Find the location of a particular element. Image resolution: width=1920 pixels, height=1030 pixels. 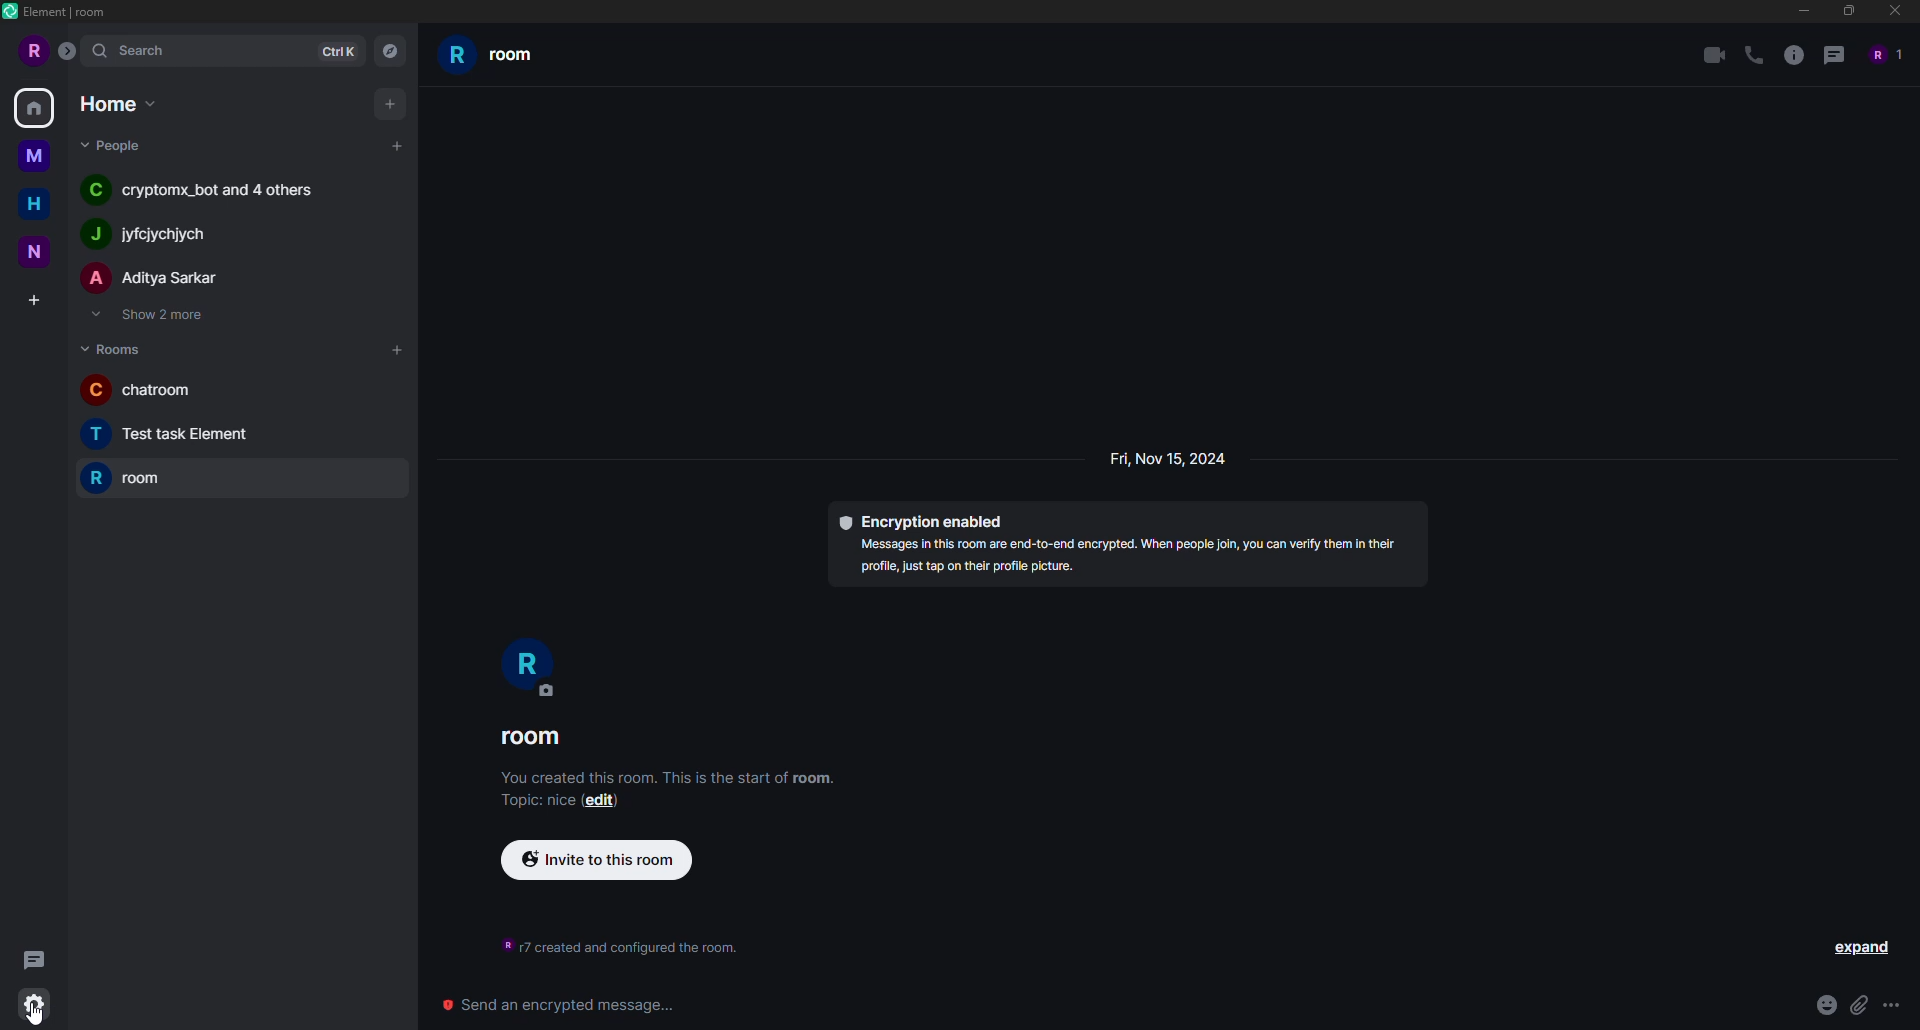

'® (7 created and configured the room. is located at coordinates (623, 948).